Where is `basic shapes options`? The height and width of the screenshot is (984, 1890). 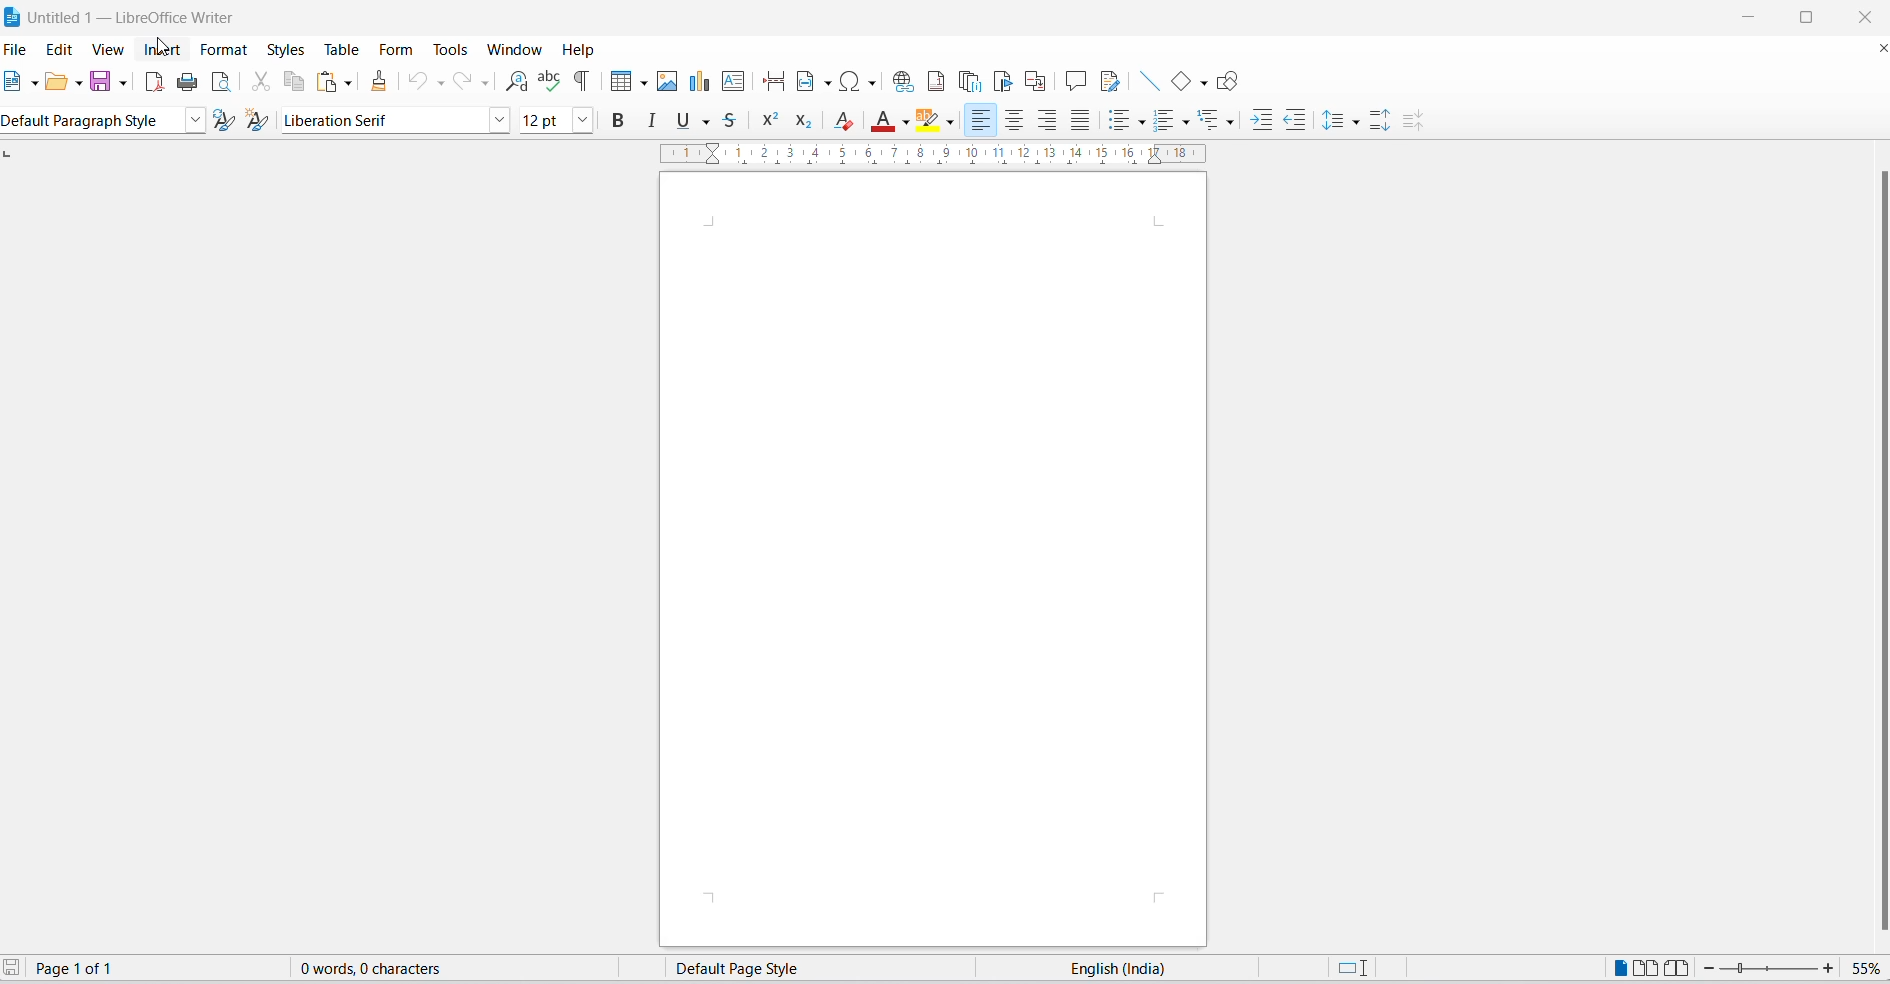 basic shapes options is located at coordinates (1198, 83).